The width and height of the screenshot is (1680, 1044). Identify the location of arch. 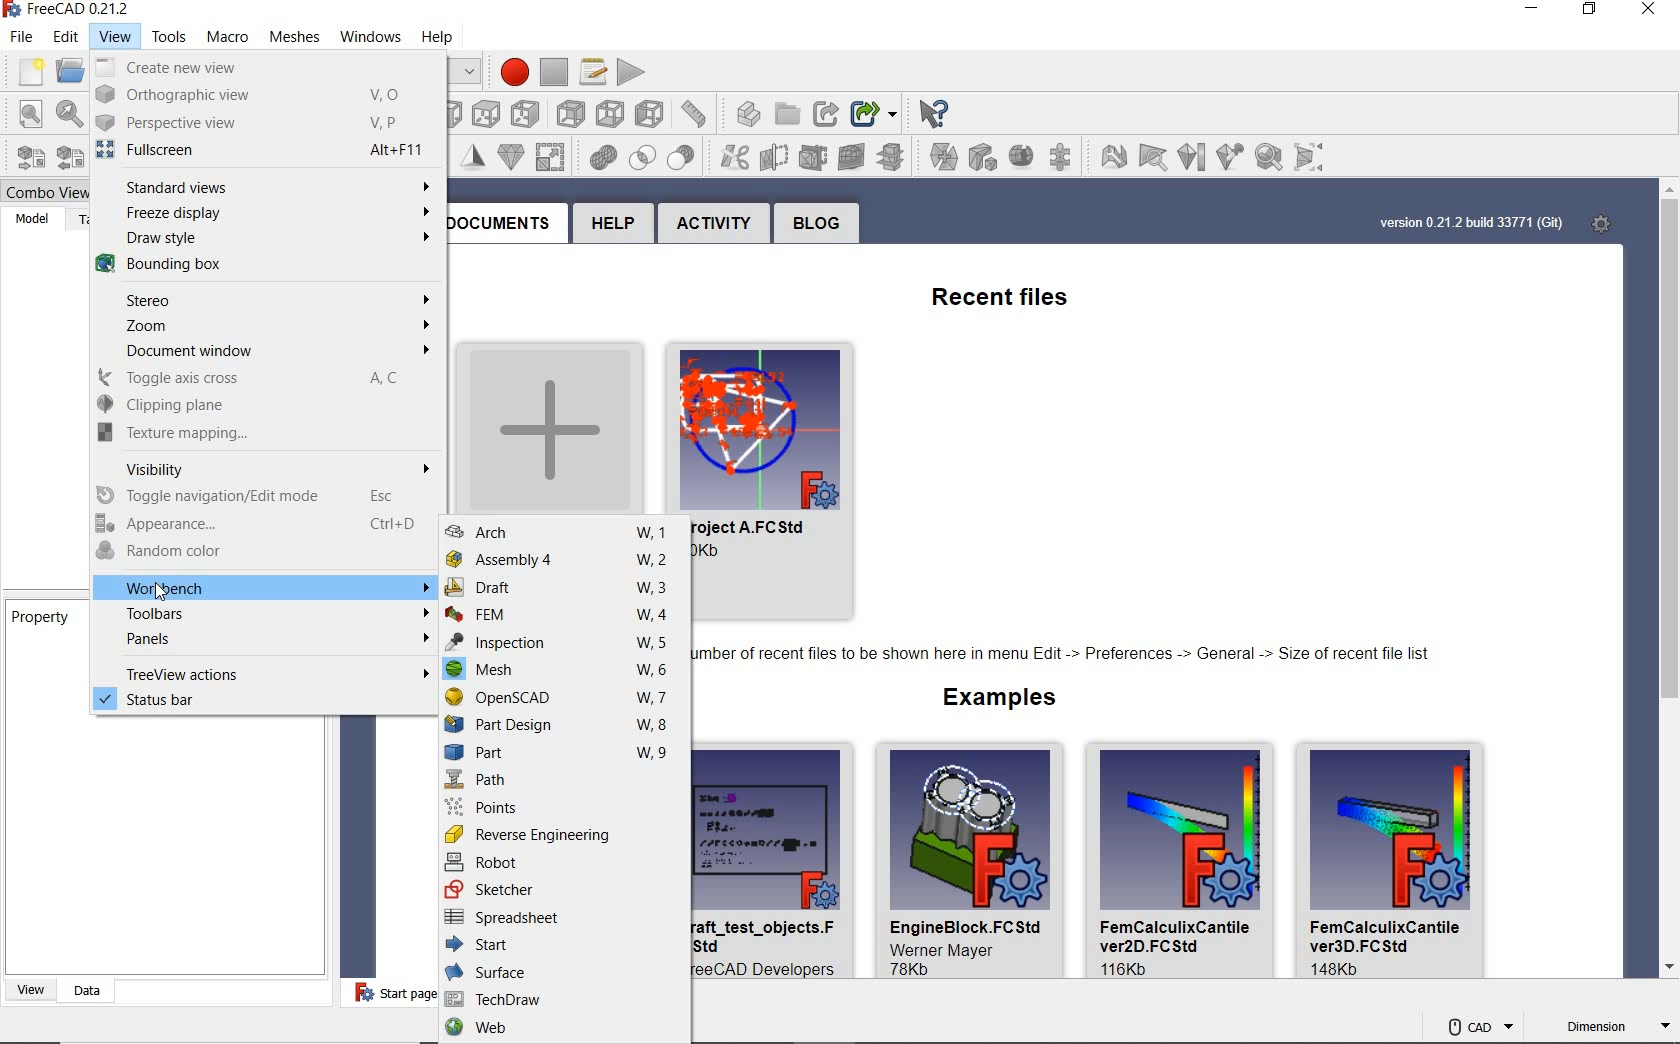
(565, 533).